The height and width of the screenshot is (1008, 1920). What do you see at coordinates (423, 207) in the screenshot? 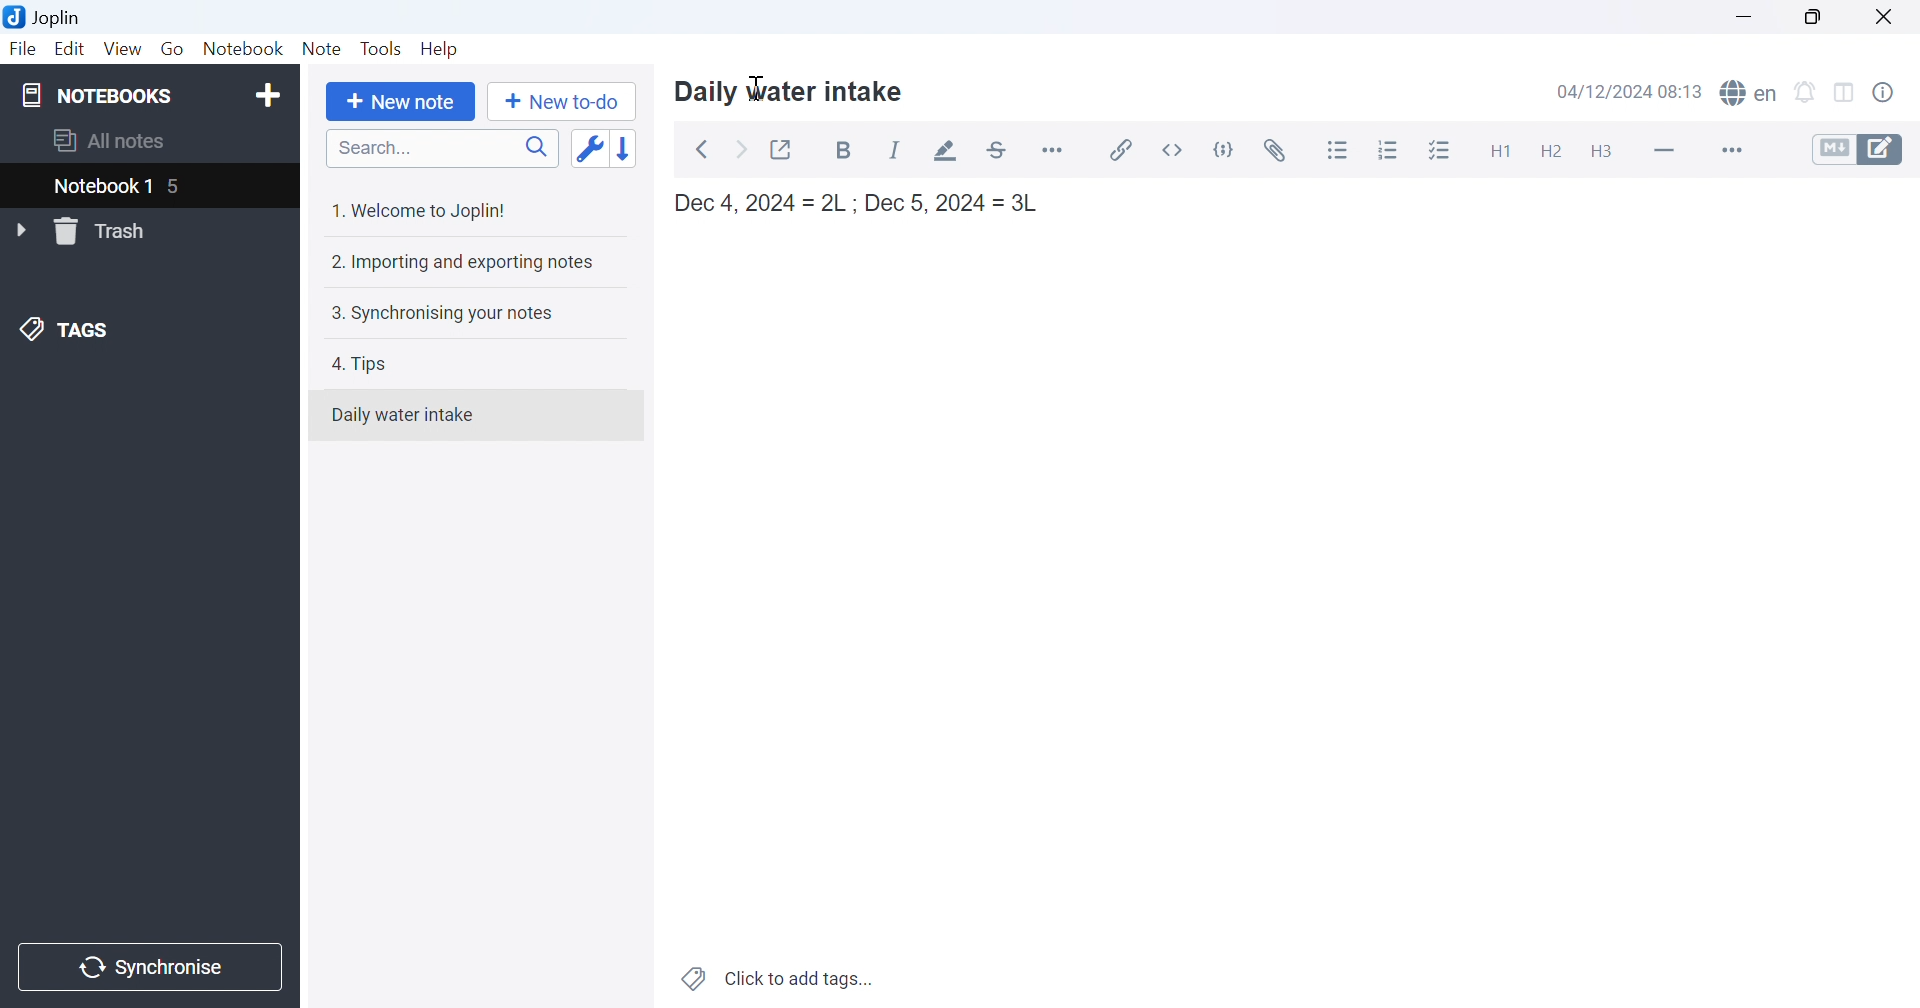
I see `1. Welcome to Joplin!` at bounding box center [423, 207].